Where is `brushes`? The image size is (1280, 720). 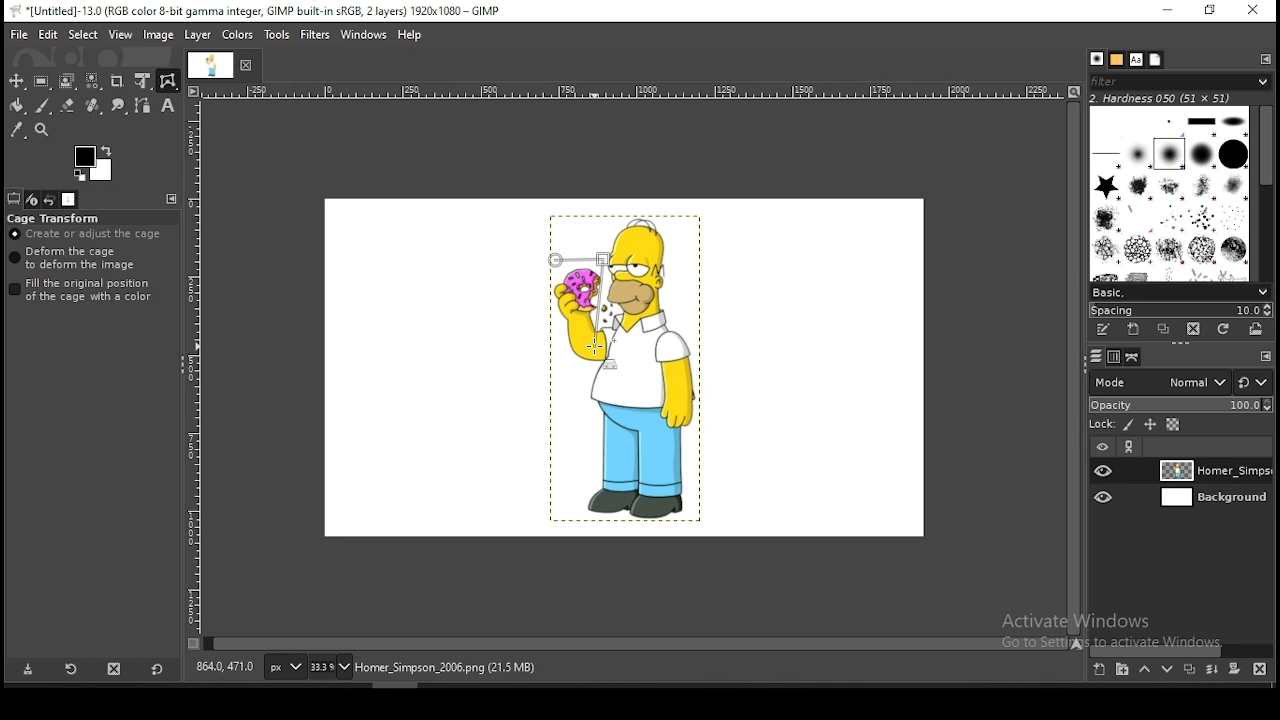
brushes is located at coordinates (1171, 192).